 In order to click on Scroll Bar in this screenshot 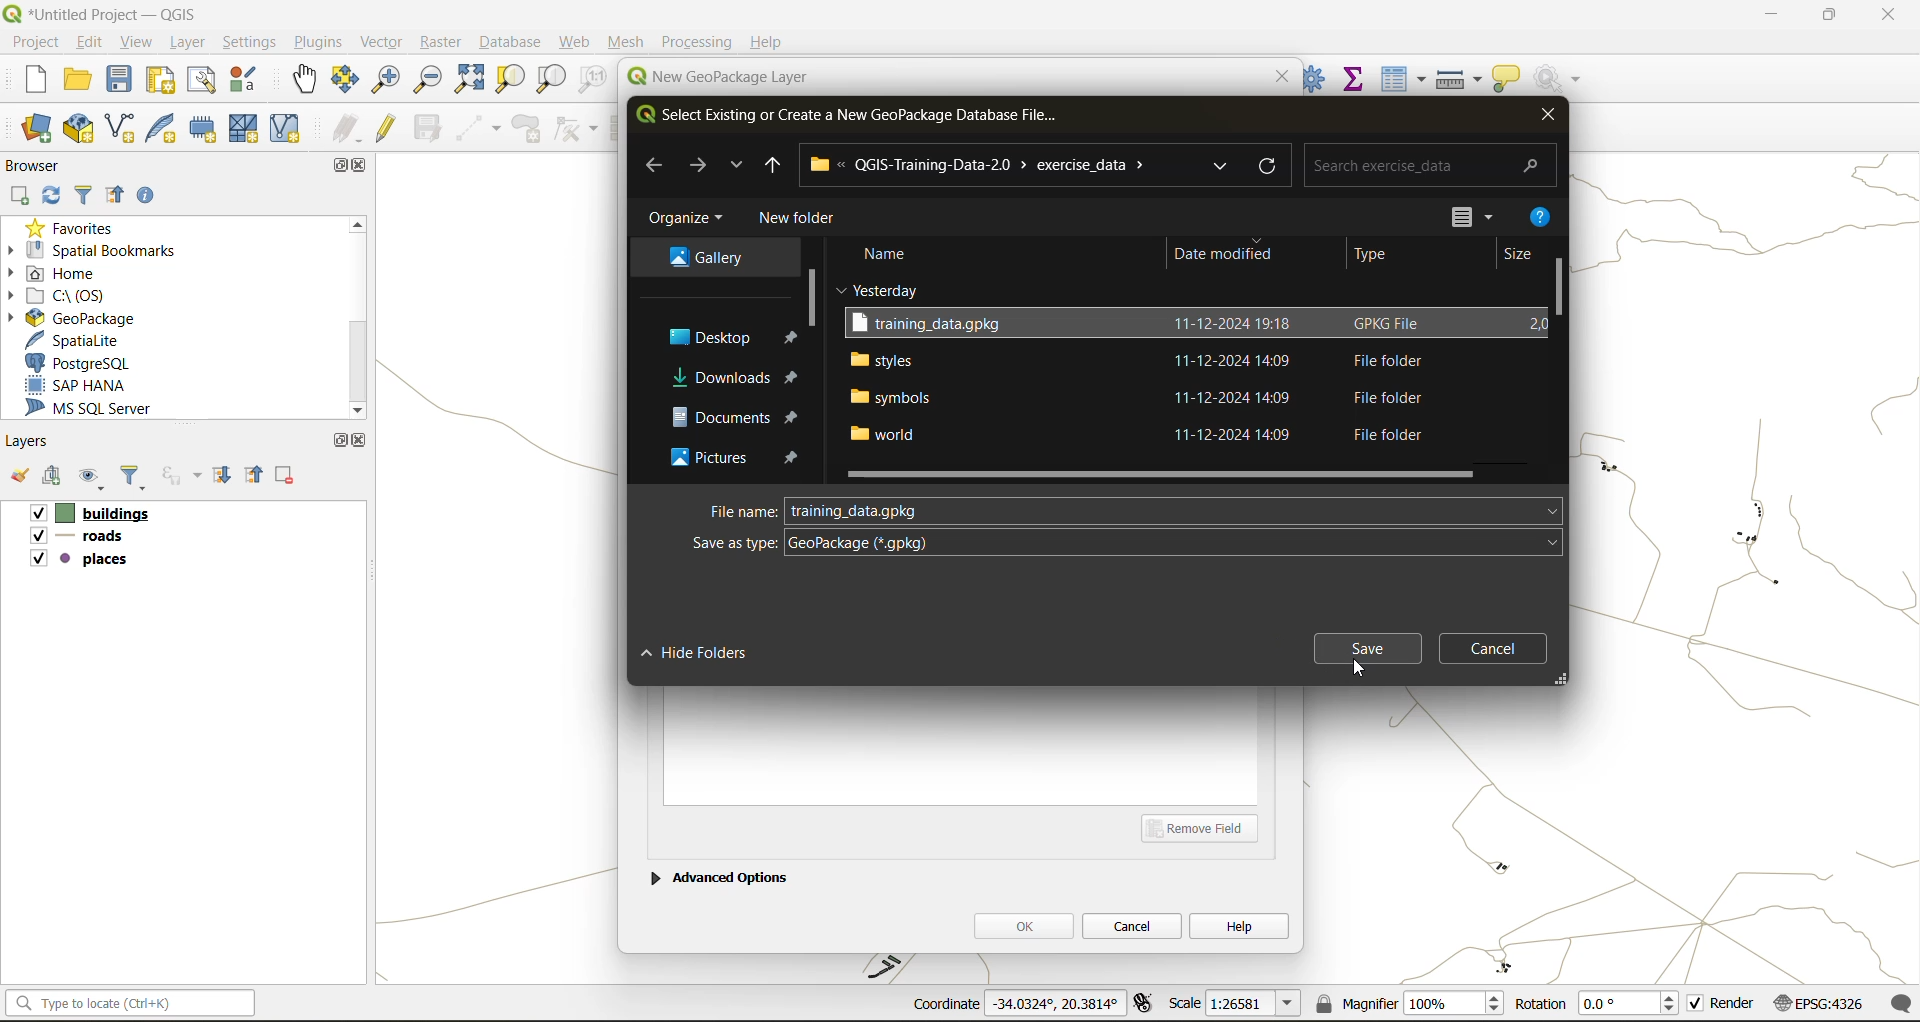, I will do `click(1558, 300)`.